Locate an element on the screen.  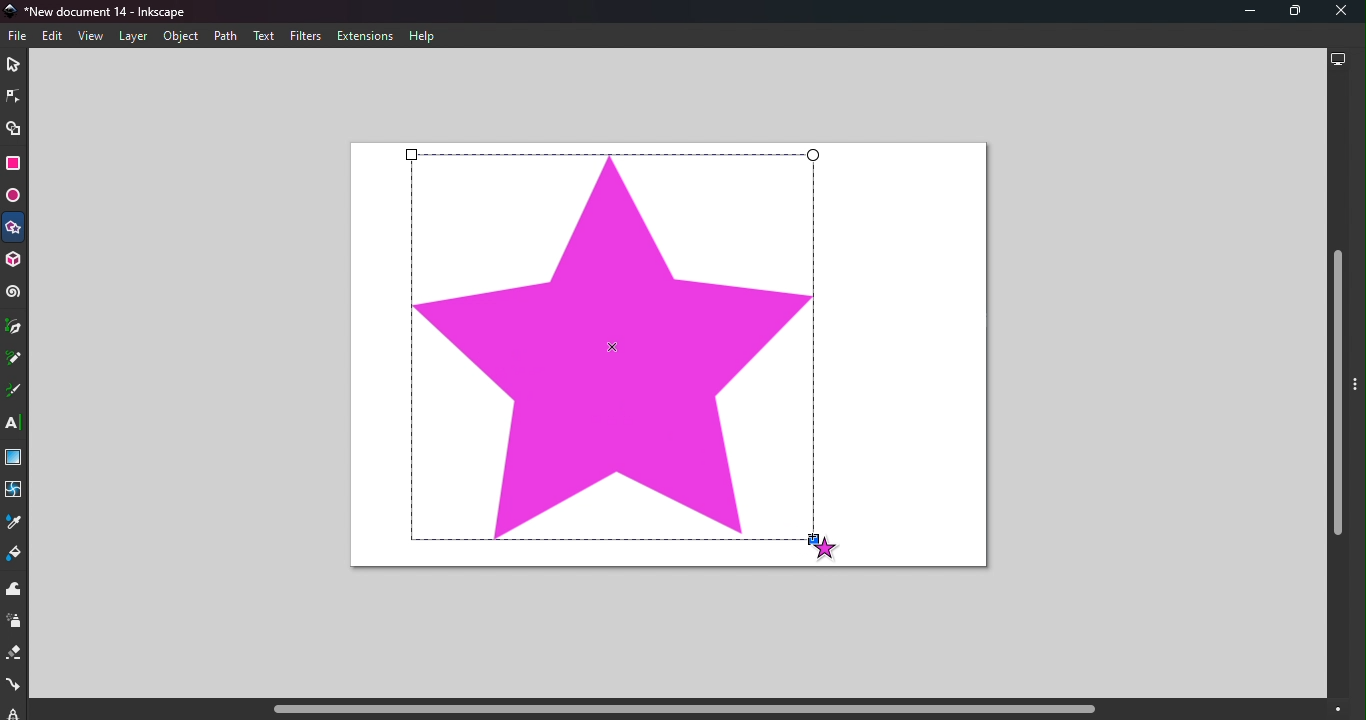
Close is located at coordinates (1342, 12).